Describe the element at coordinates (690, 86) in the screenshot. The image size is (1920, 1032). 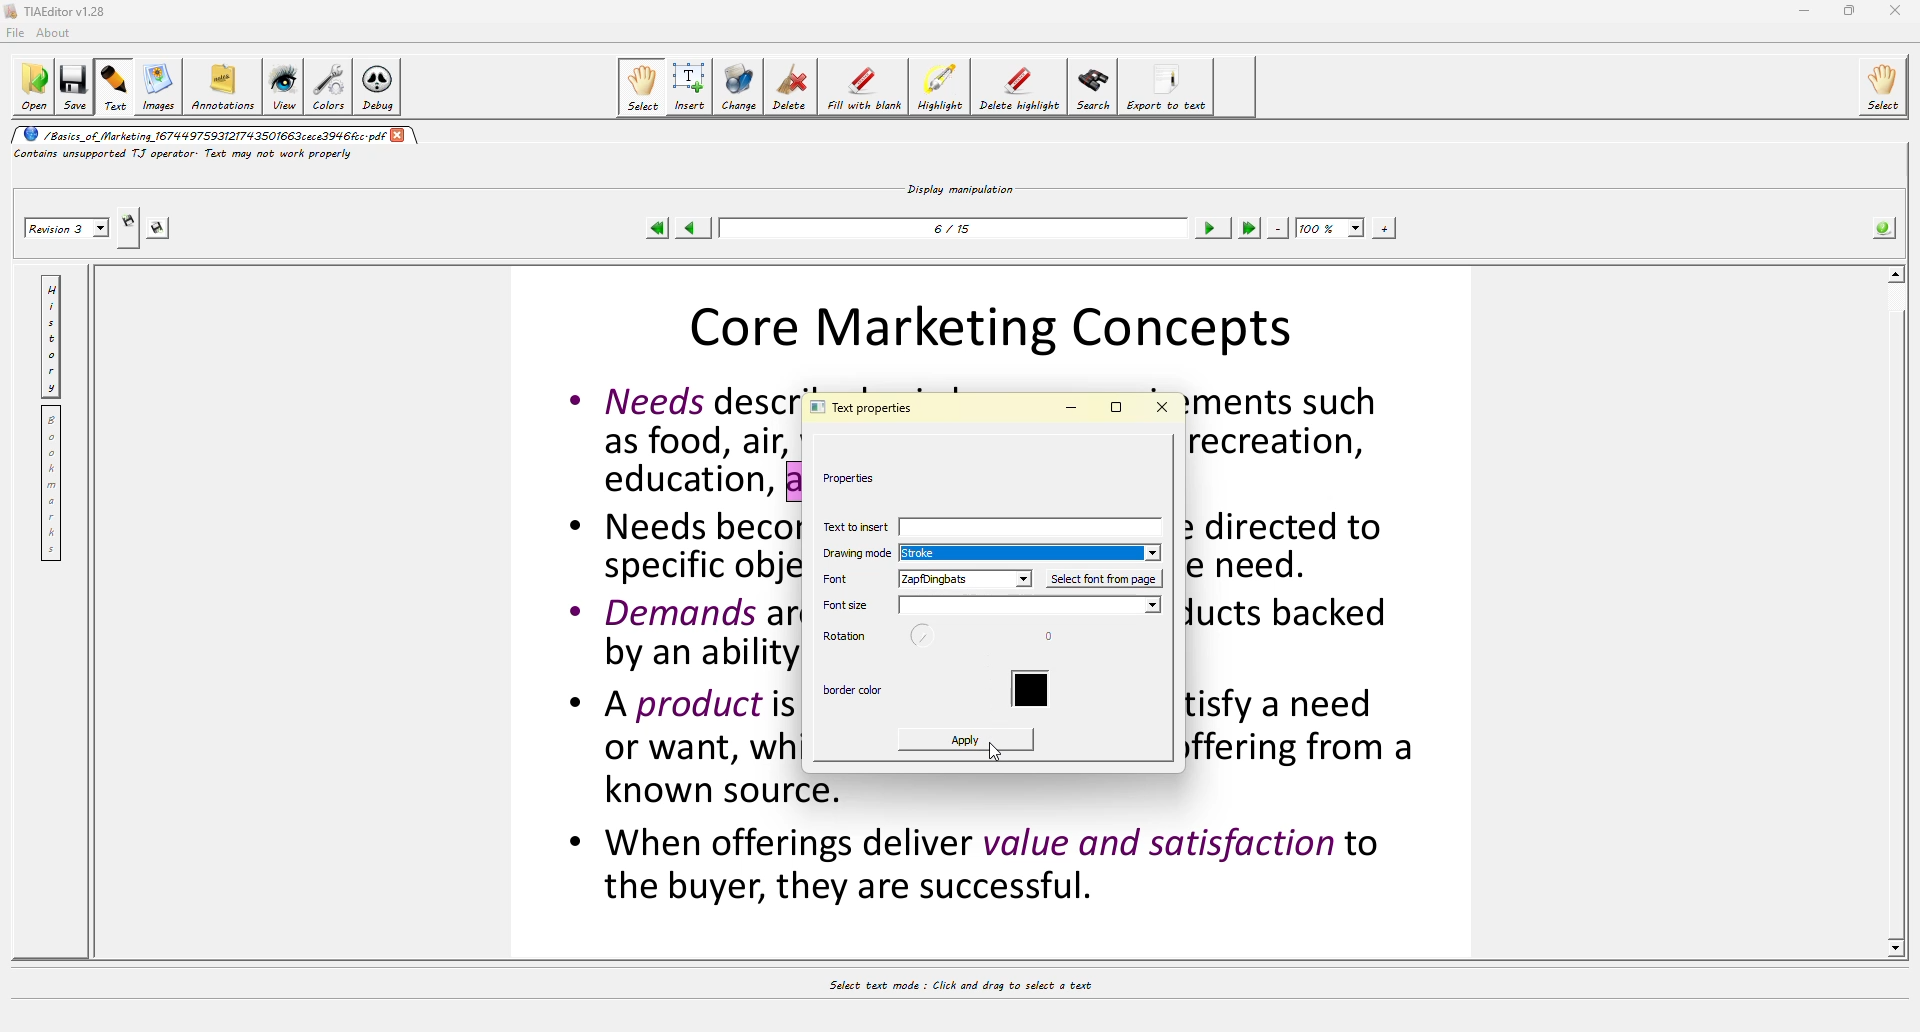
I see `insert` at that location.